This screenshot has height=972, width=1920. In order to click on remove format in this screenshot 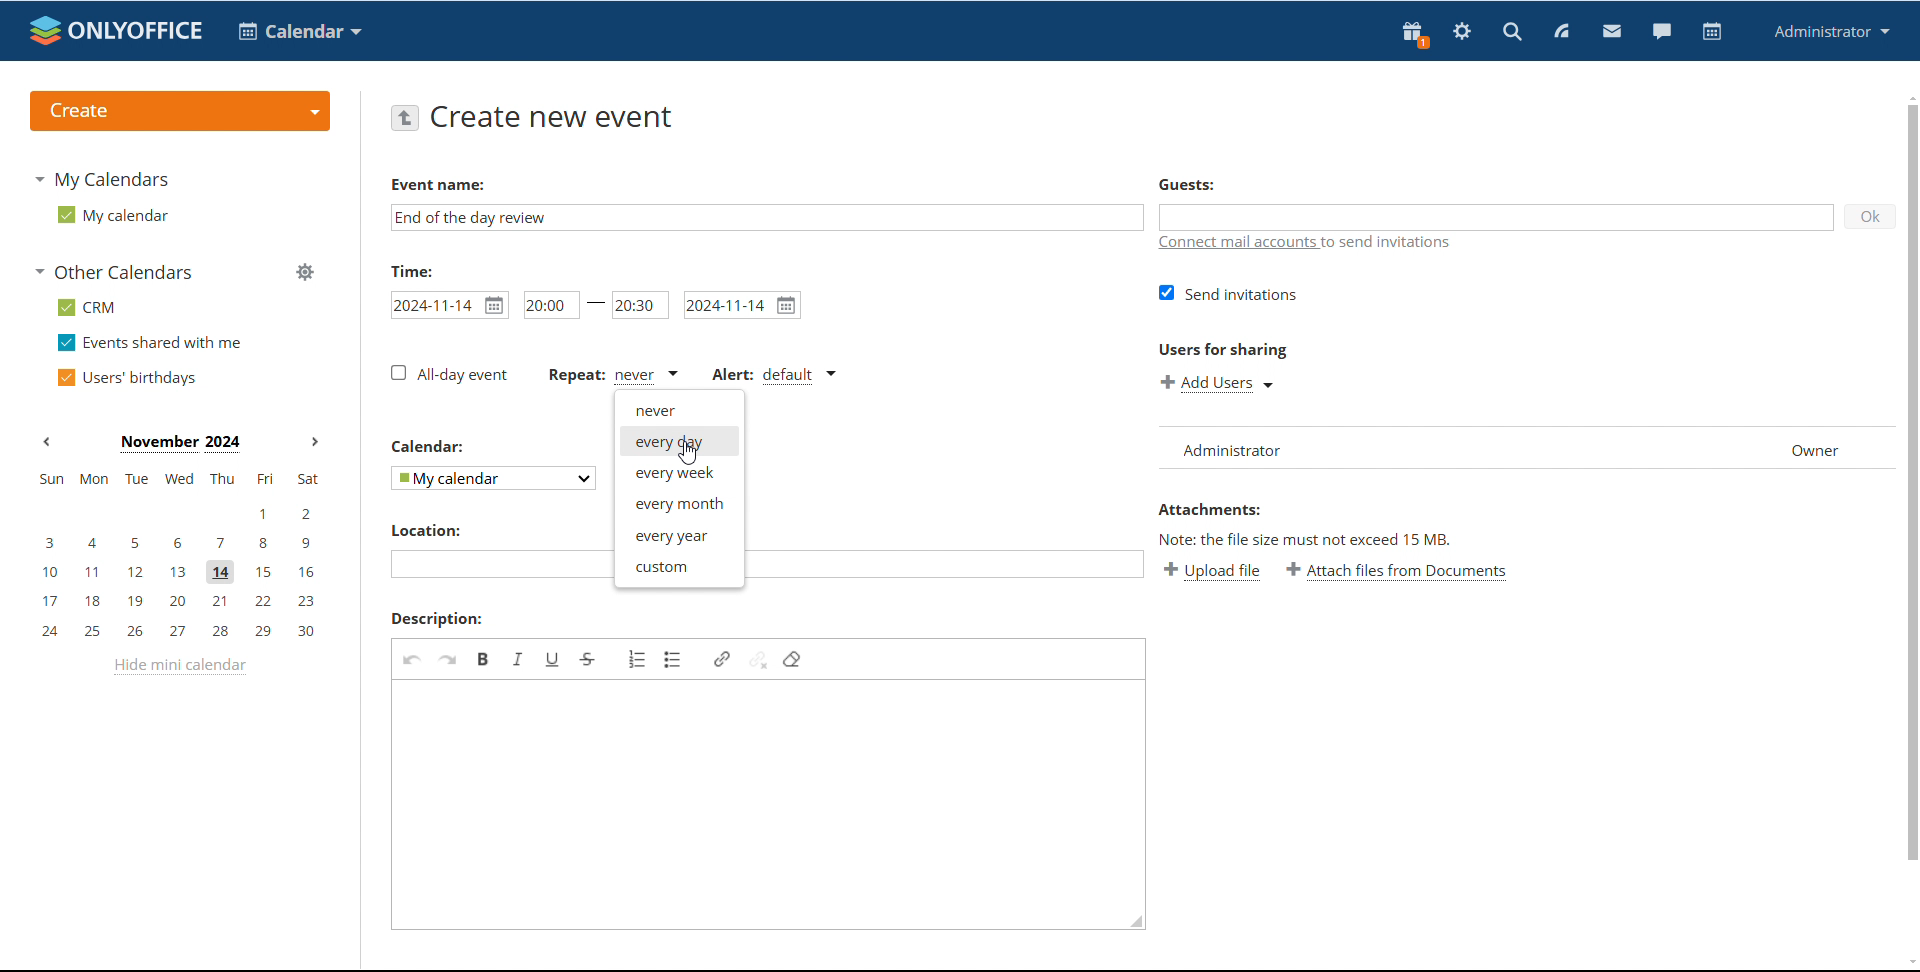, I will do `click(792, 659)`.